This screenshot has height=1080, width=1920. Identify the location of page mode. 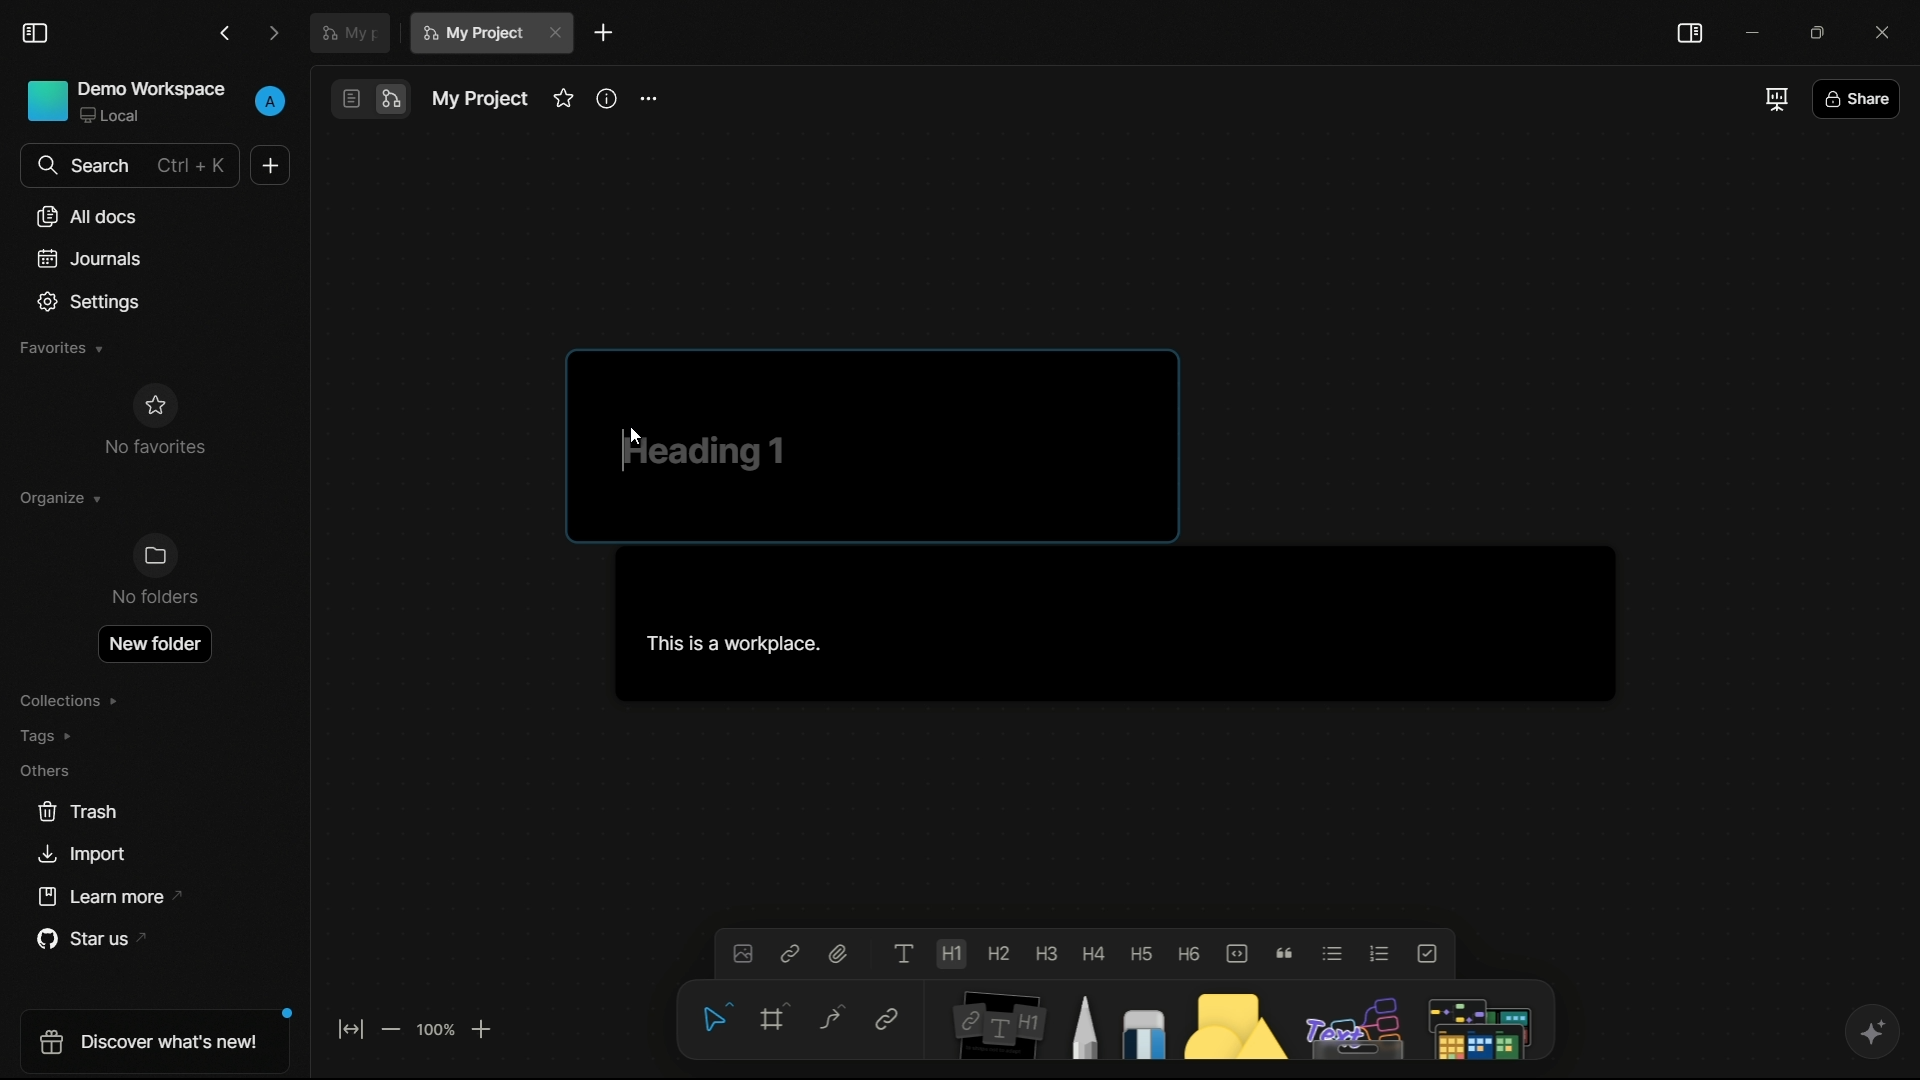
(351, 98).